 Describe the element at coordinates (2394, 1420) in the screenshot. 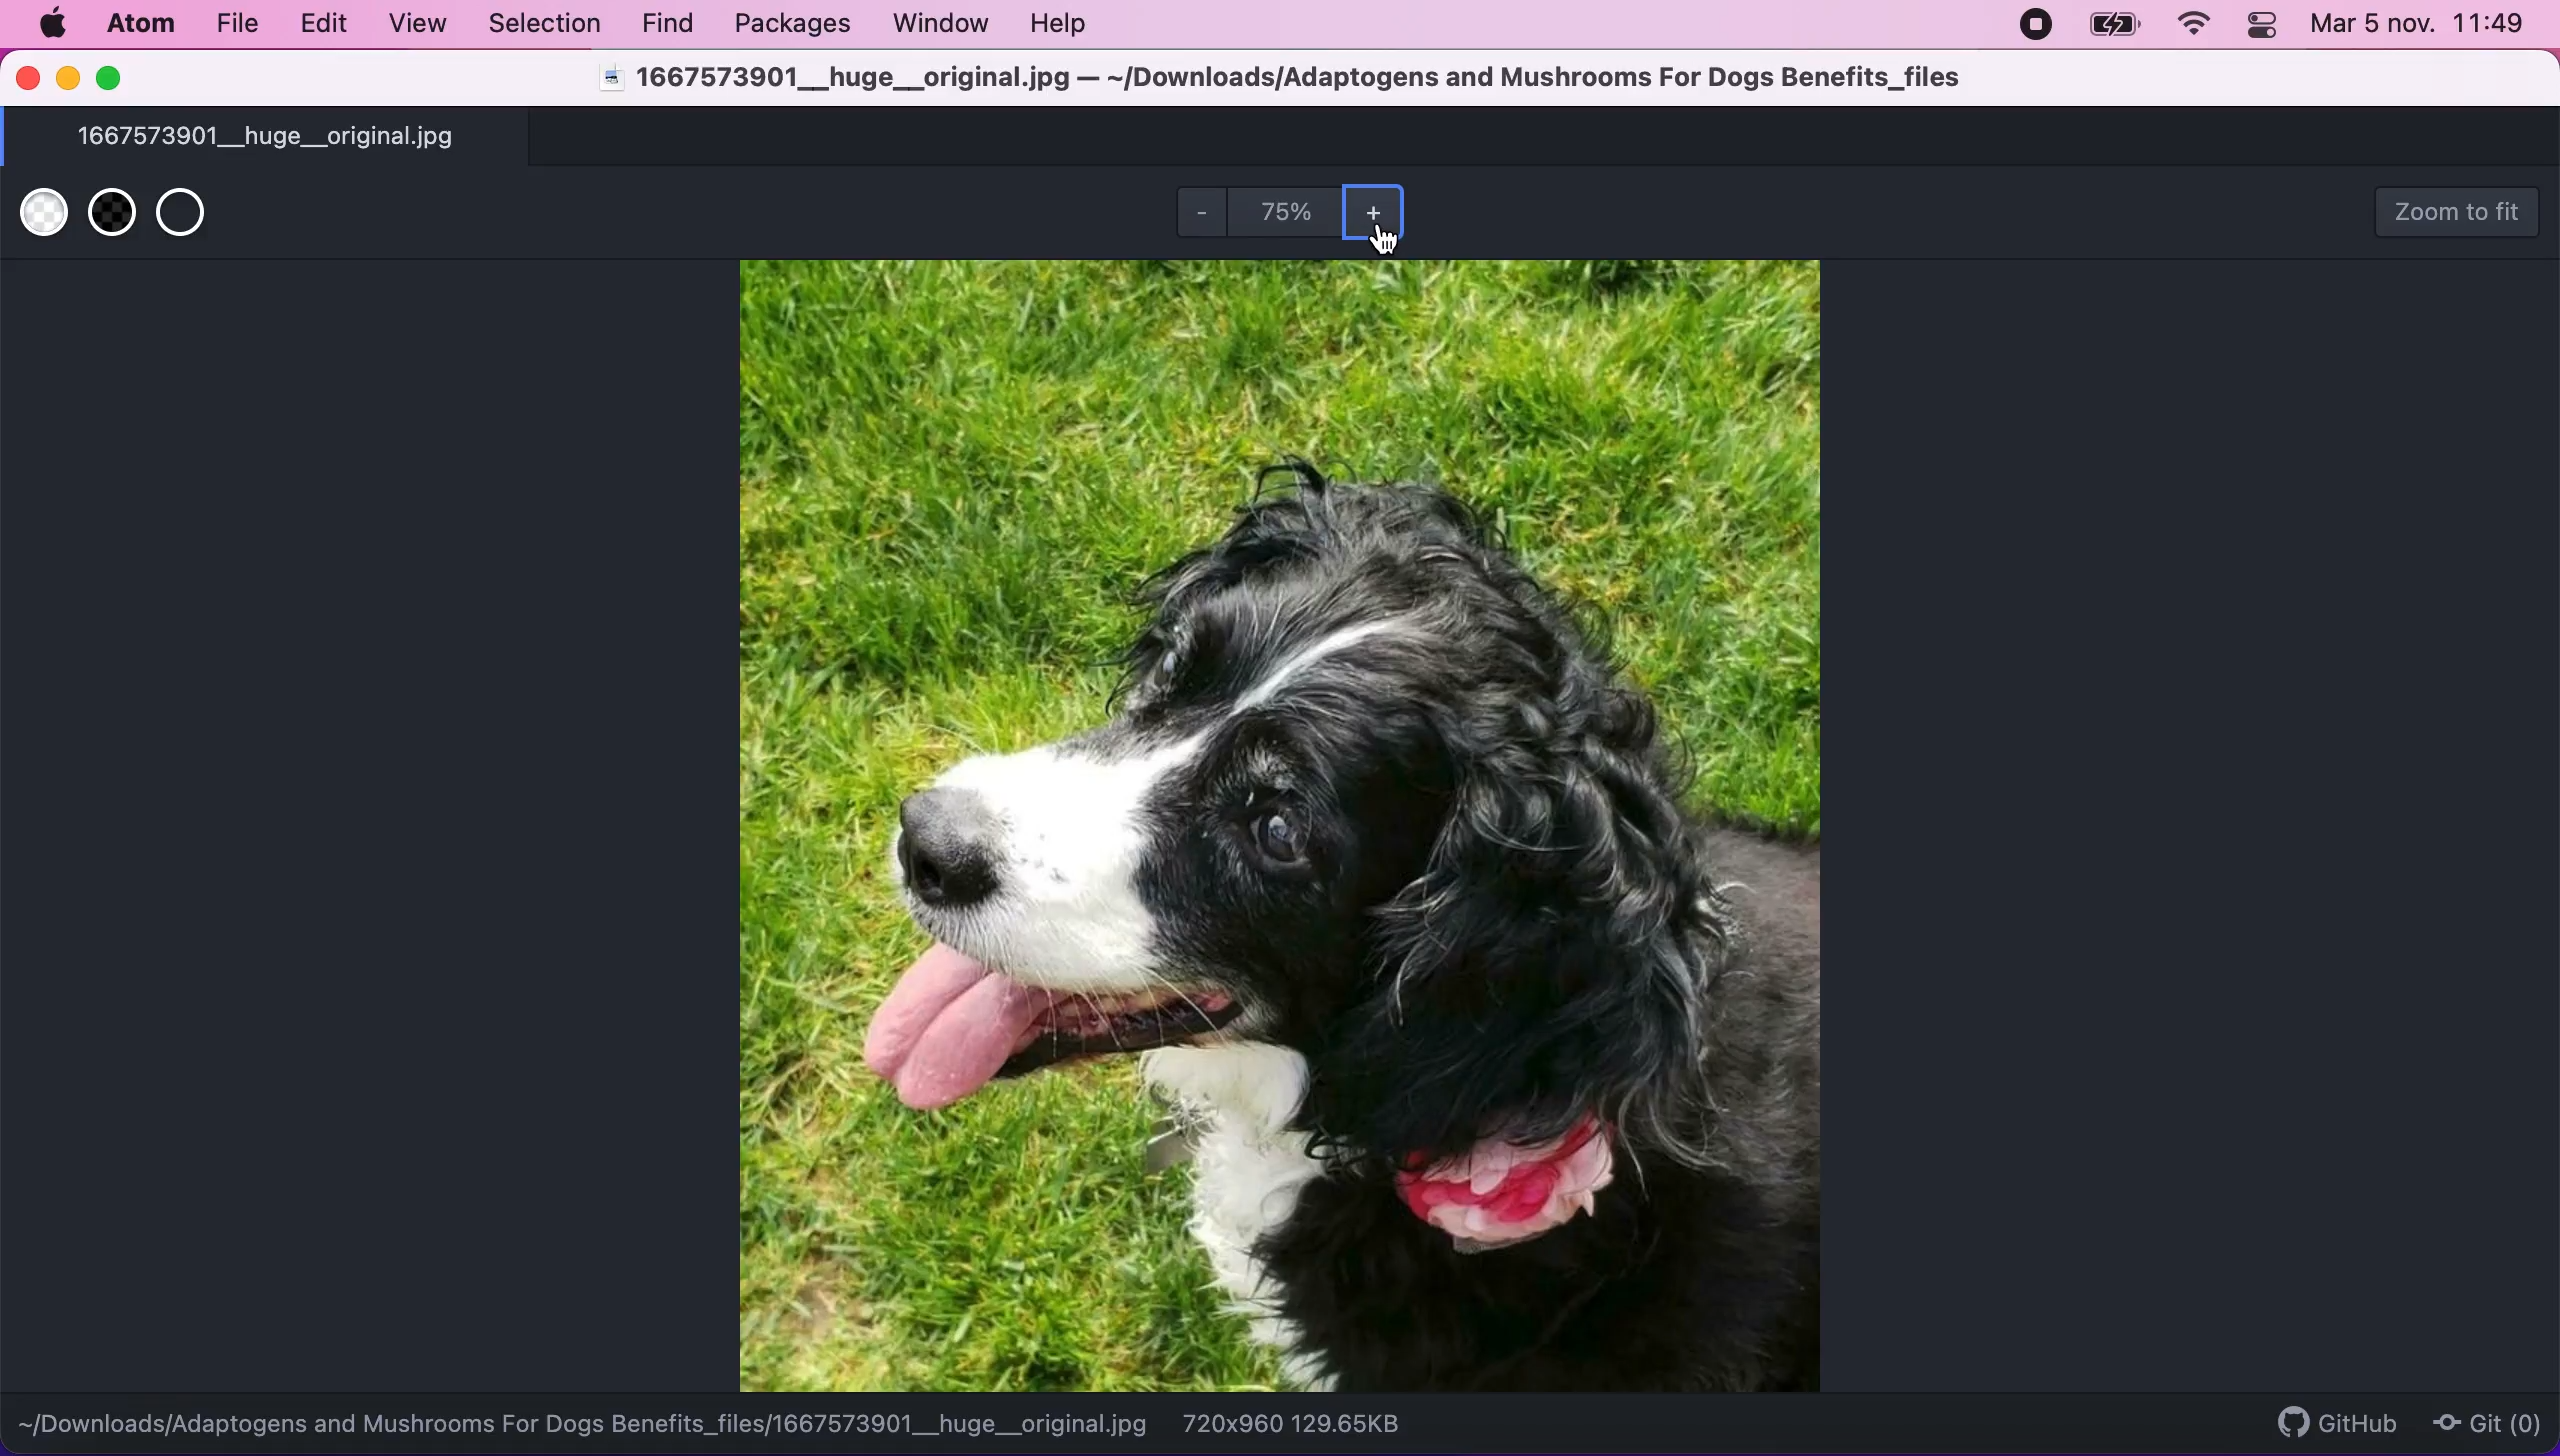

I see `github git (0)` at that location.